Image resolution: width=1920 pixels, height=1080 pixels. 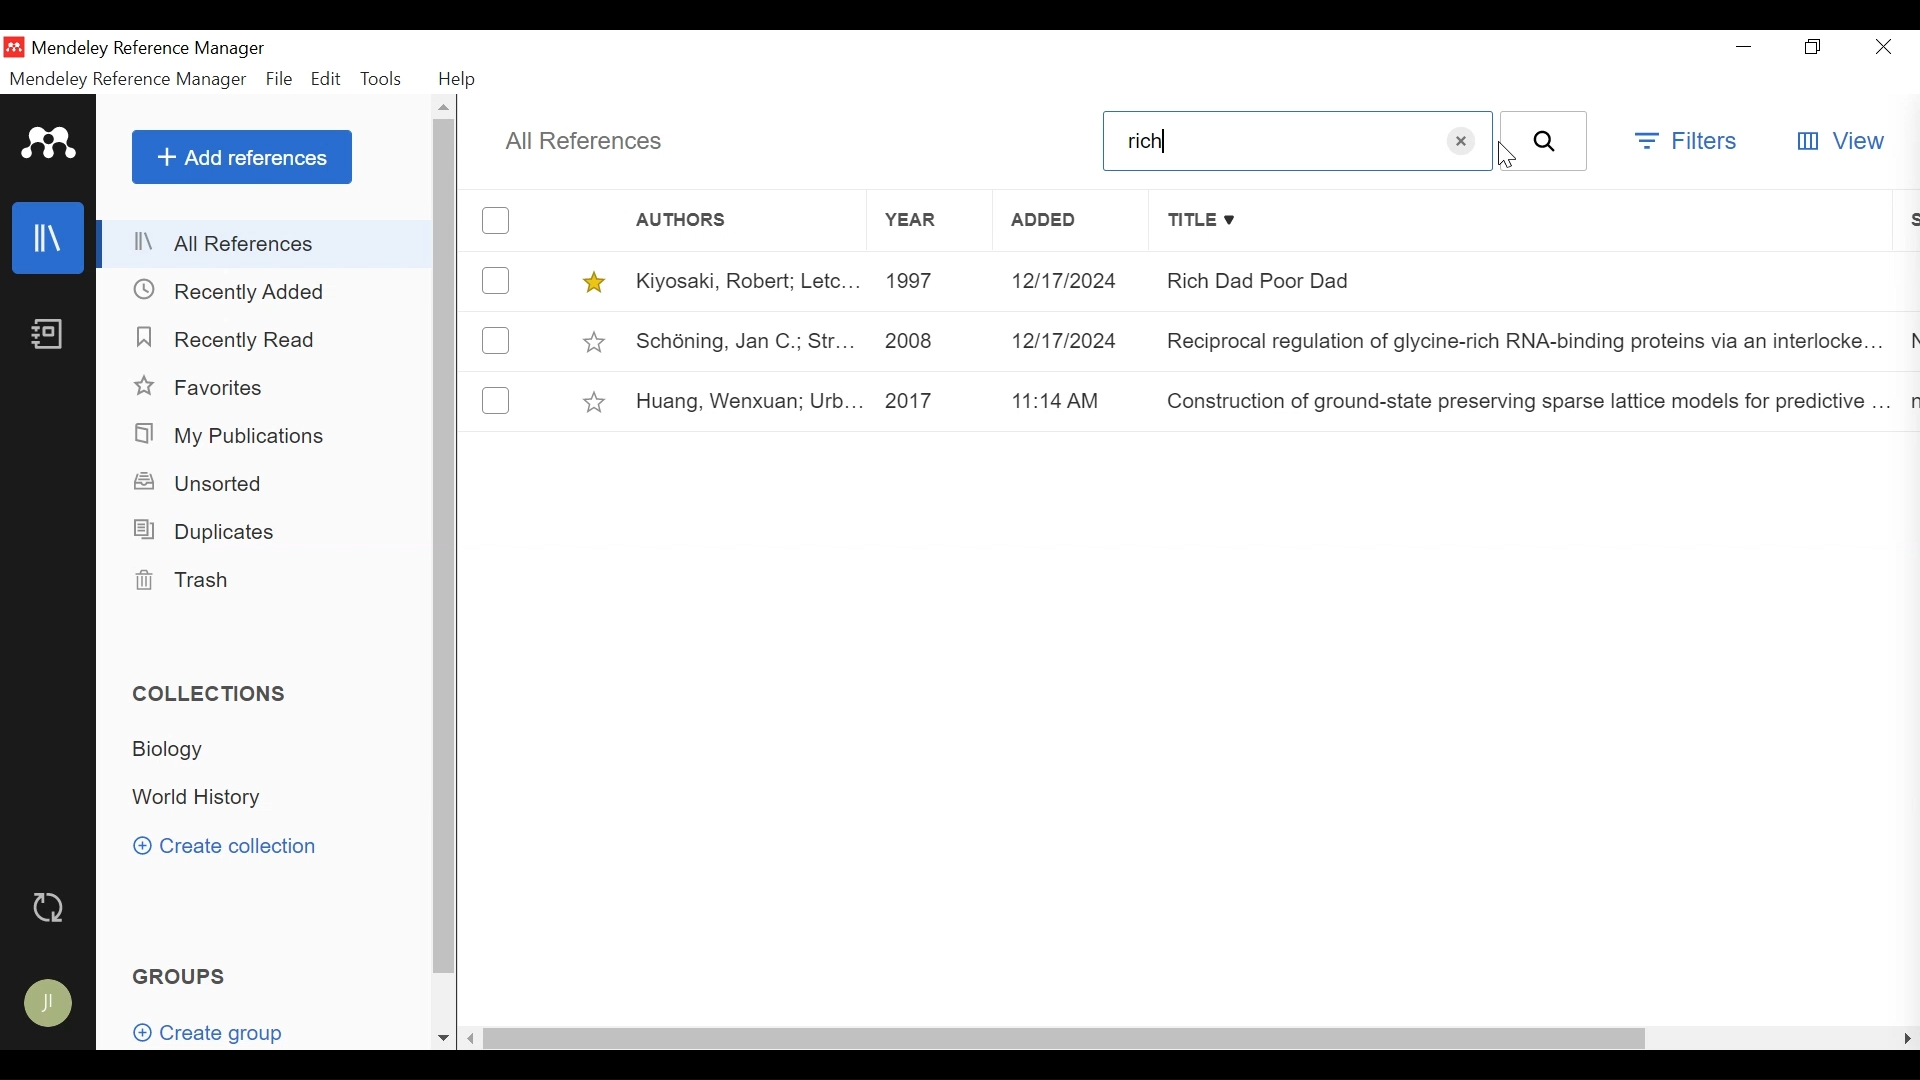 What do you see at coordinates (495, 280) in the screenshot?
I see `(un)select` at bounding box center [495, 280].